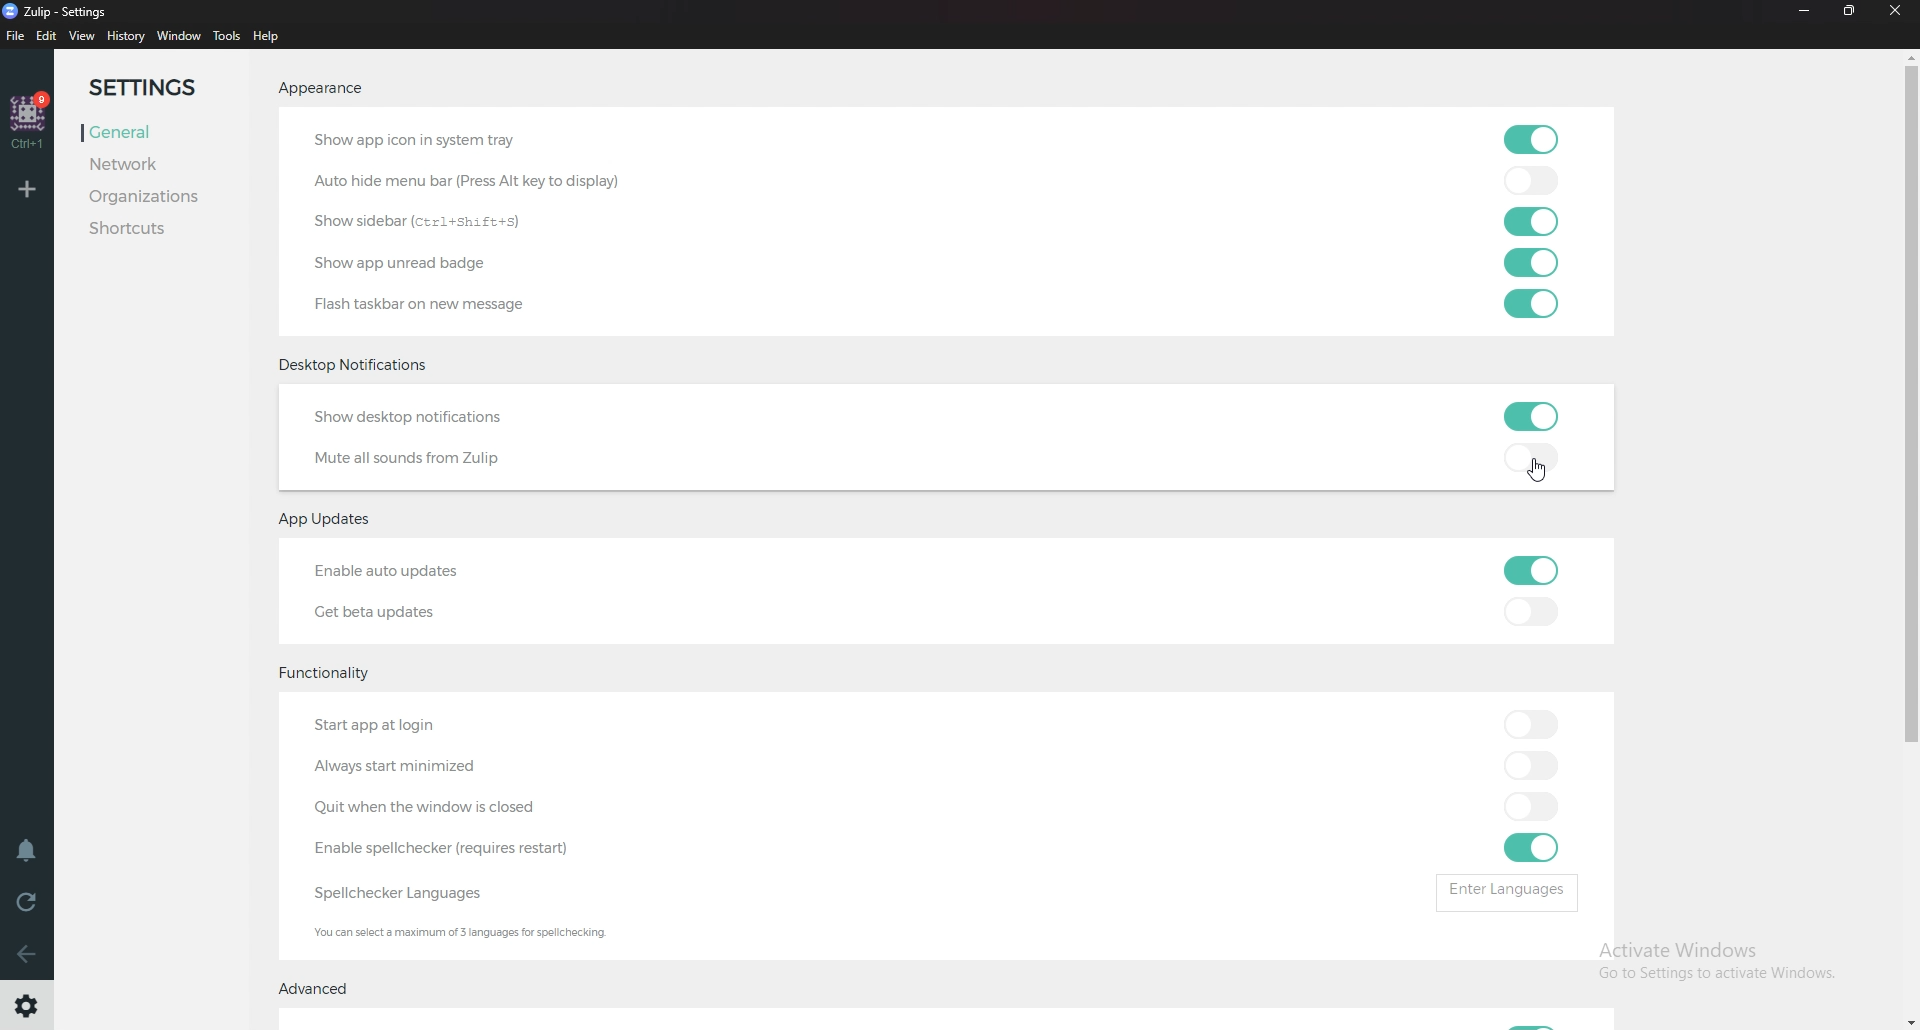 The height and width of the screenshot is (1030, 1920). What do you see at coordinates (1530, 223) in the screenshot?
I see `toggle` at bounding box center [1530, 223].